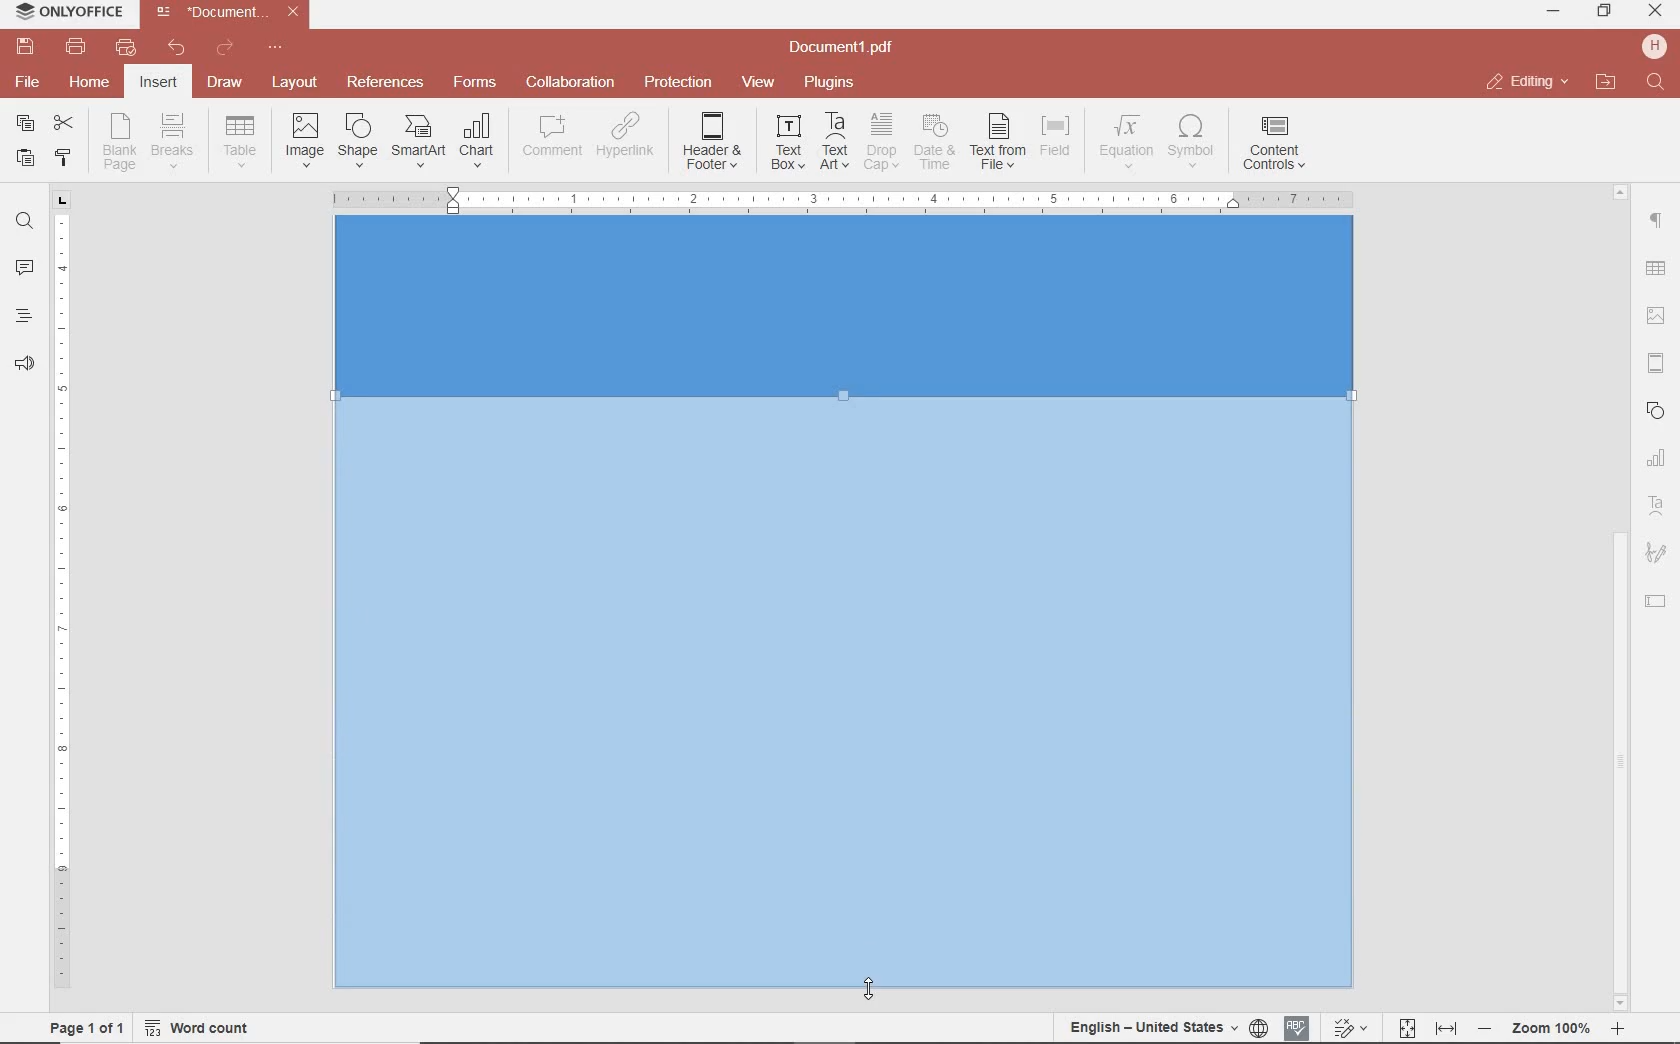  I want to click on layout, so click(298, 84).